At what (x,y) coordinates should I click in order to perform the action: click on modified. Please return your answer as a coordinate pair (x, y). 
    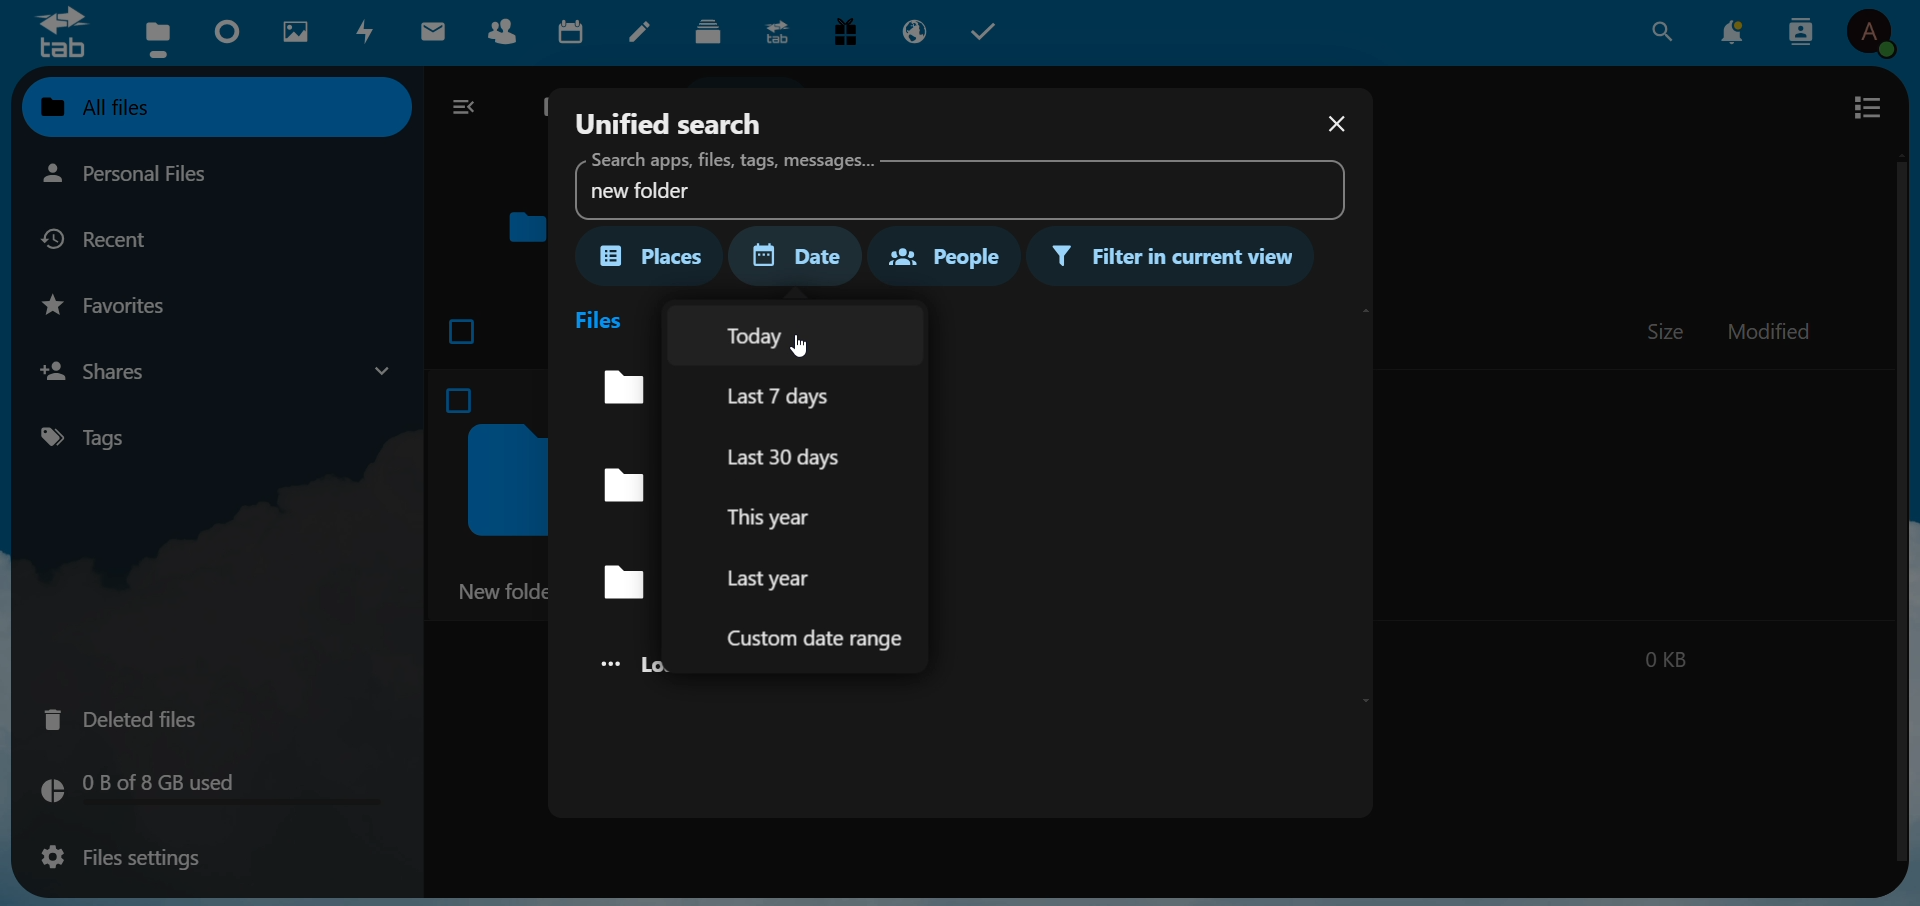
    Looking at the image, I should click on (1771, 334).